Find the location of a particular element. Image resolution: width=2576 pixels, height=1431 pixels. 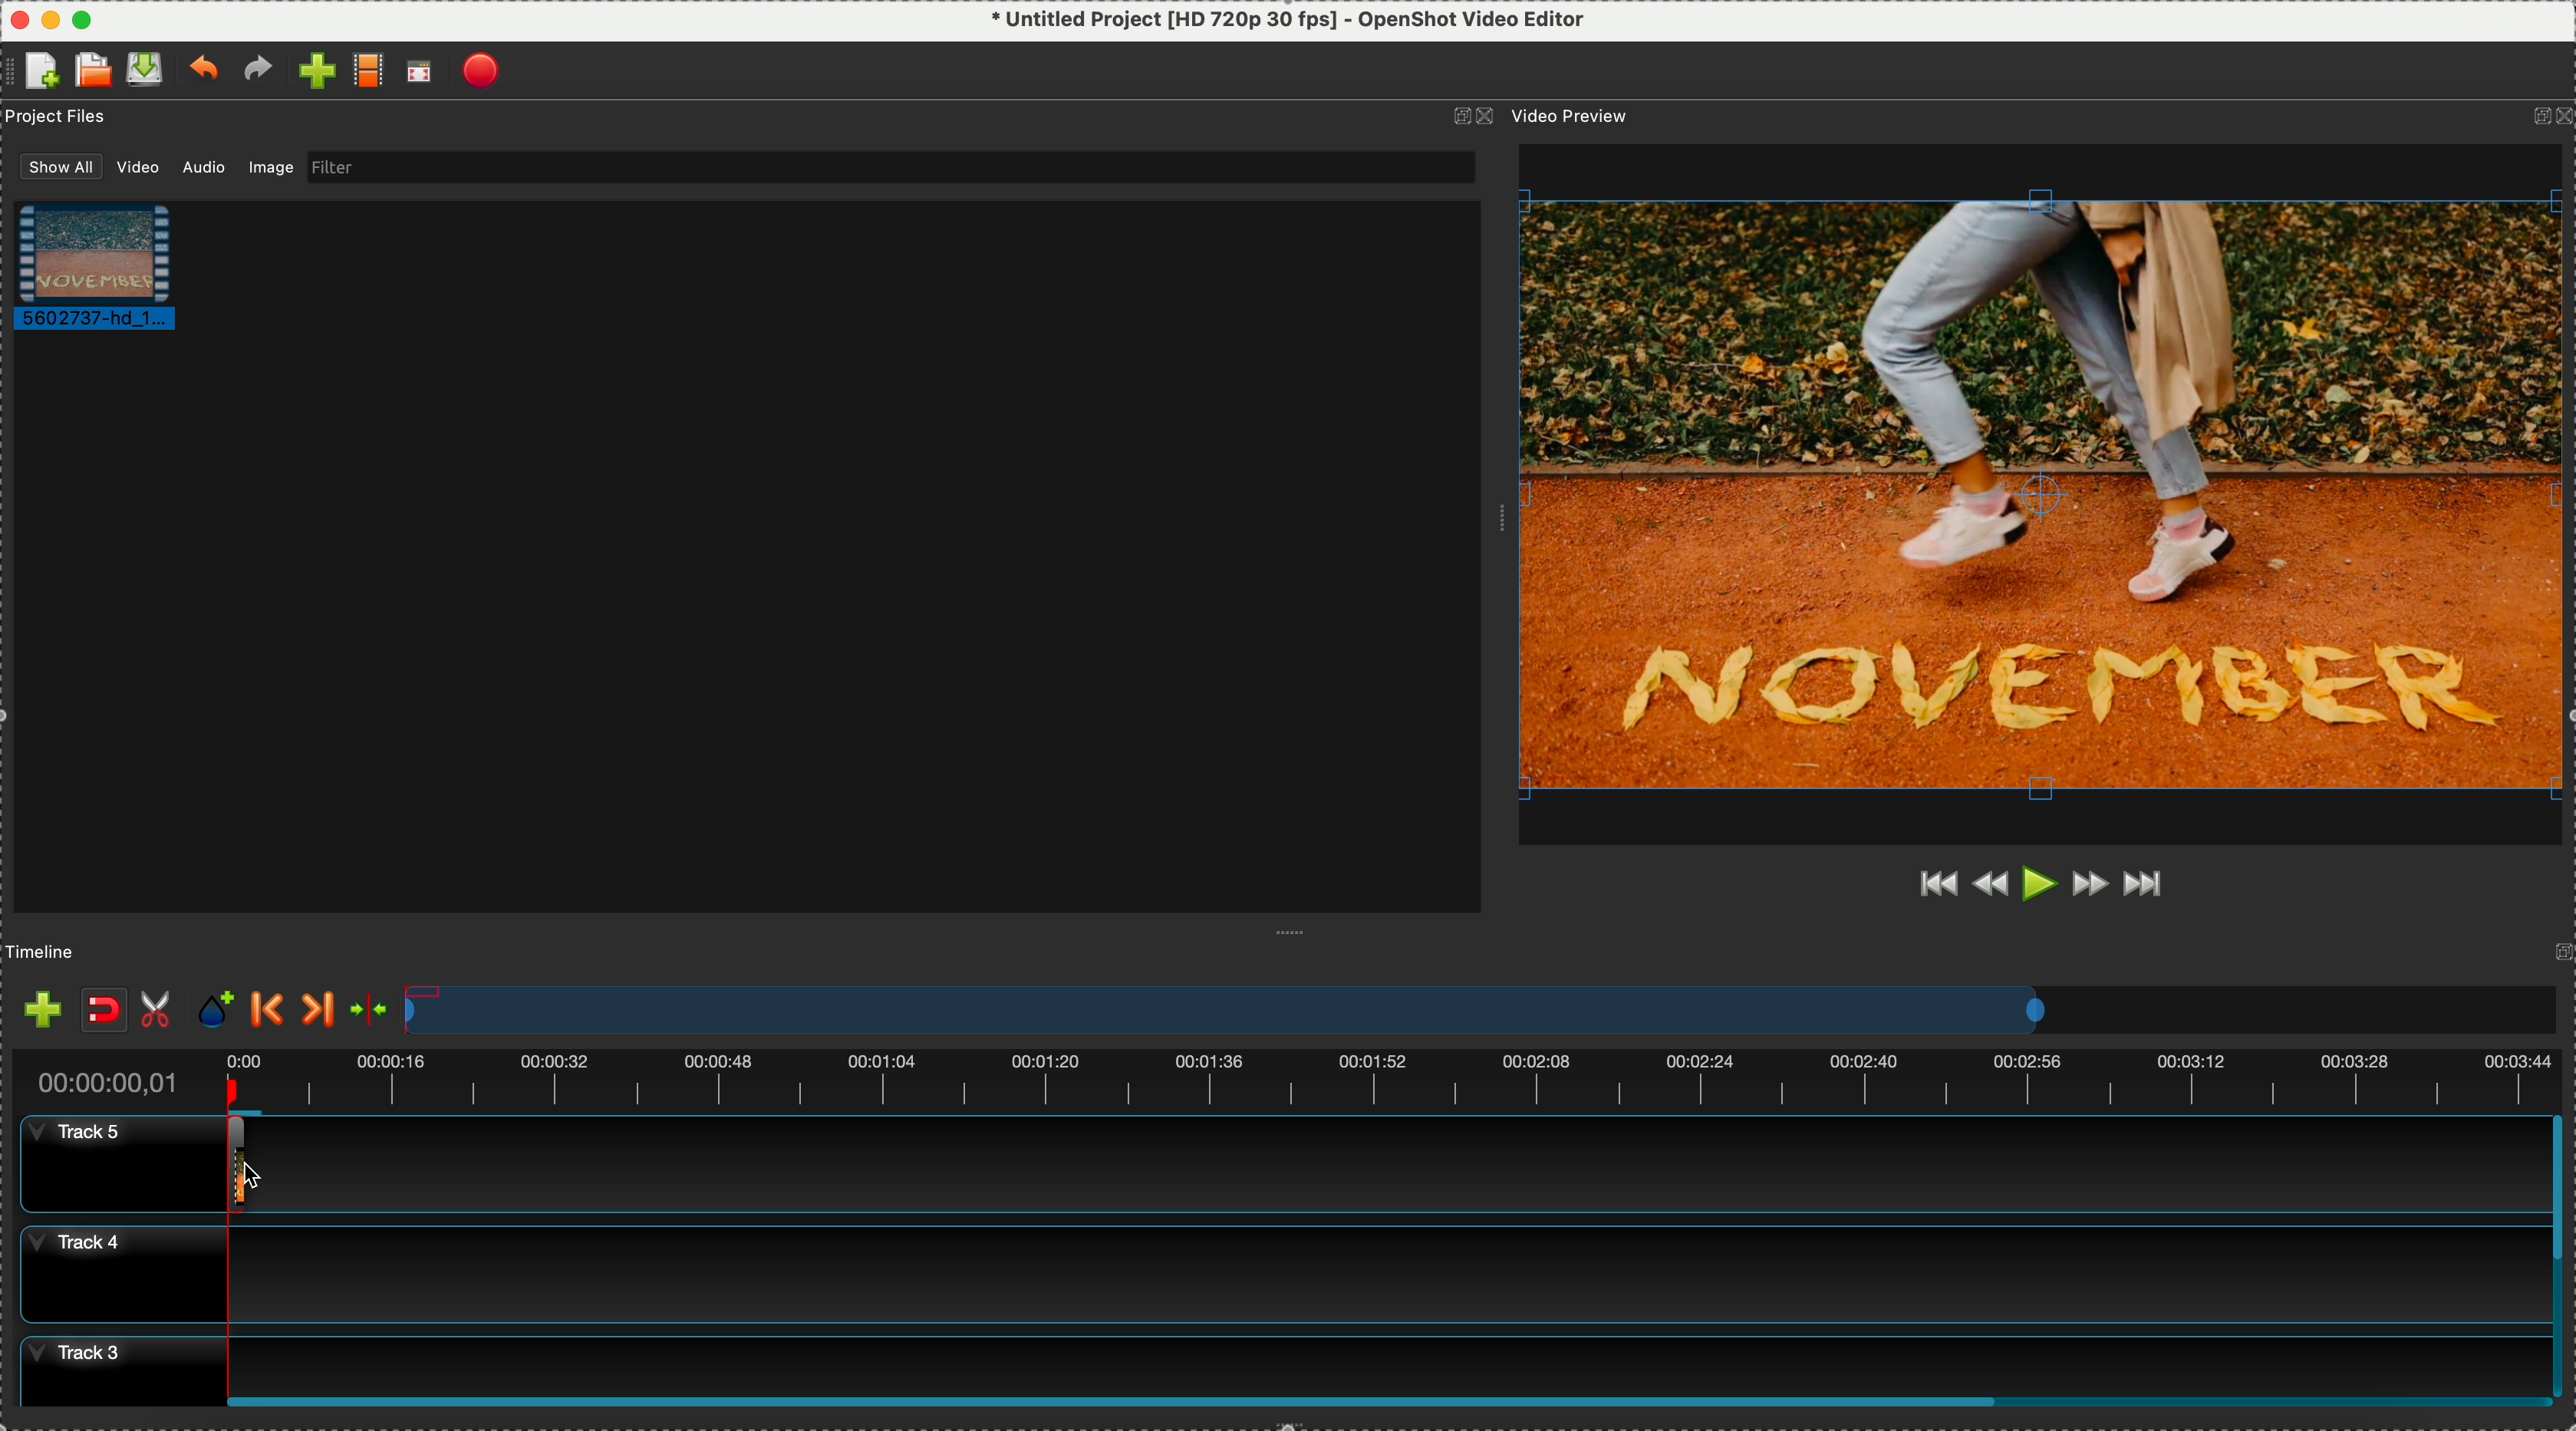

icons is located at coordinates (2550, 118).